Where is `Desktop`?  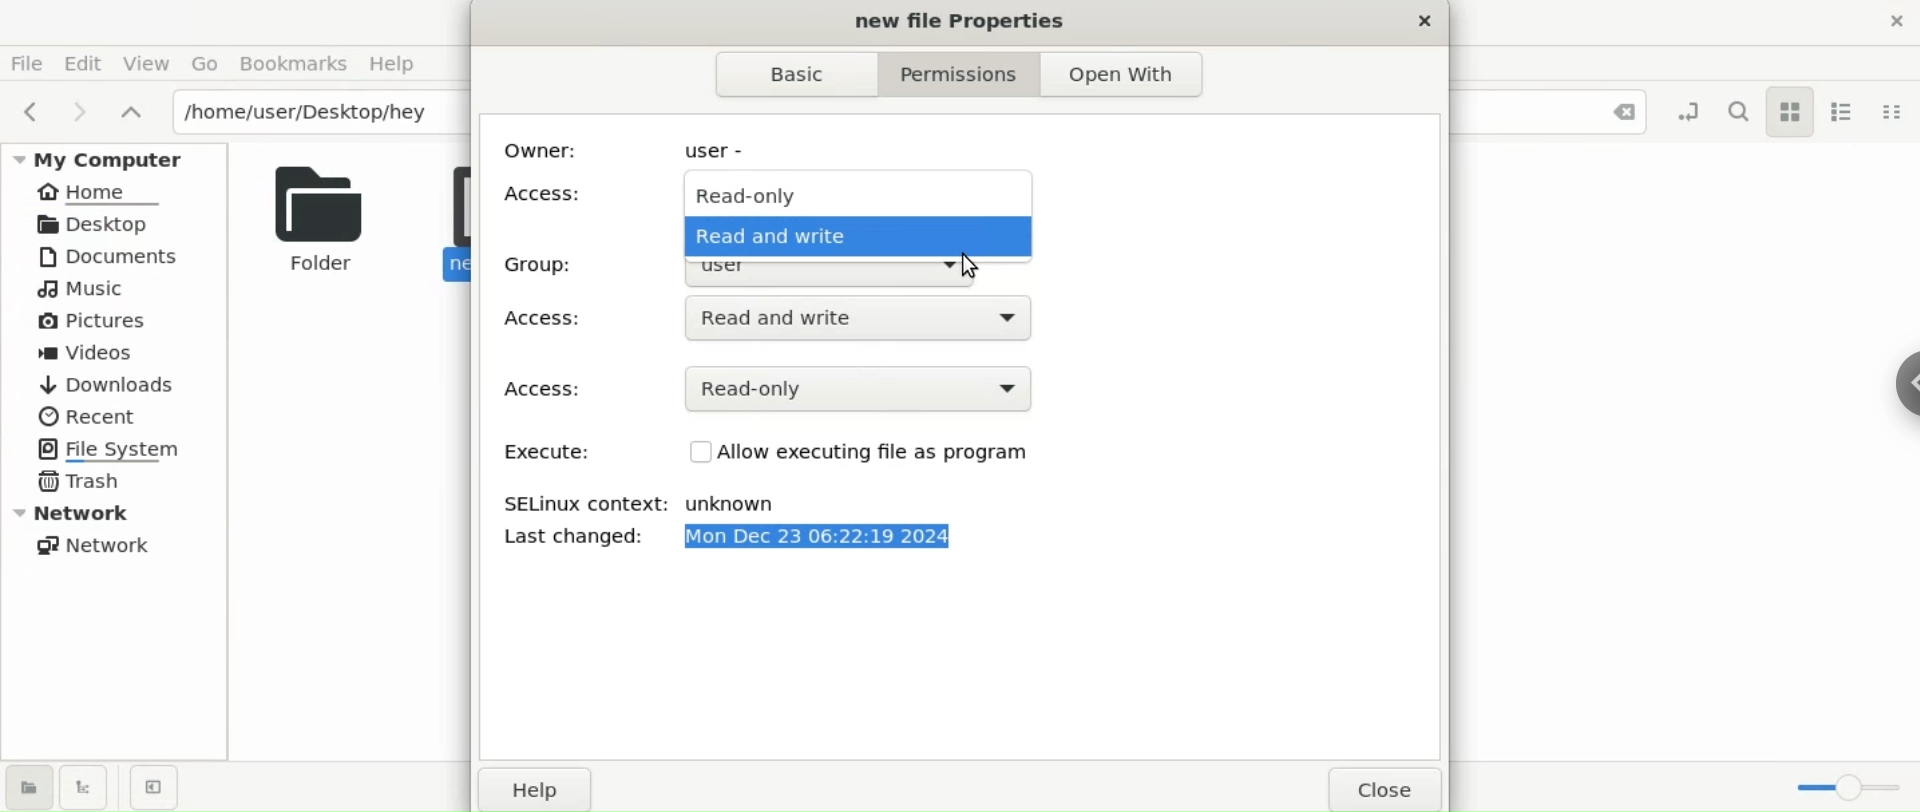 Desktop is located at coordinates (118, 223).